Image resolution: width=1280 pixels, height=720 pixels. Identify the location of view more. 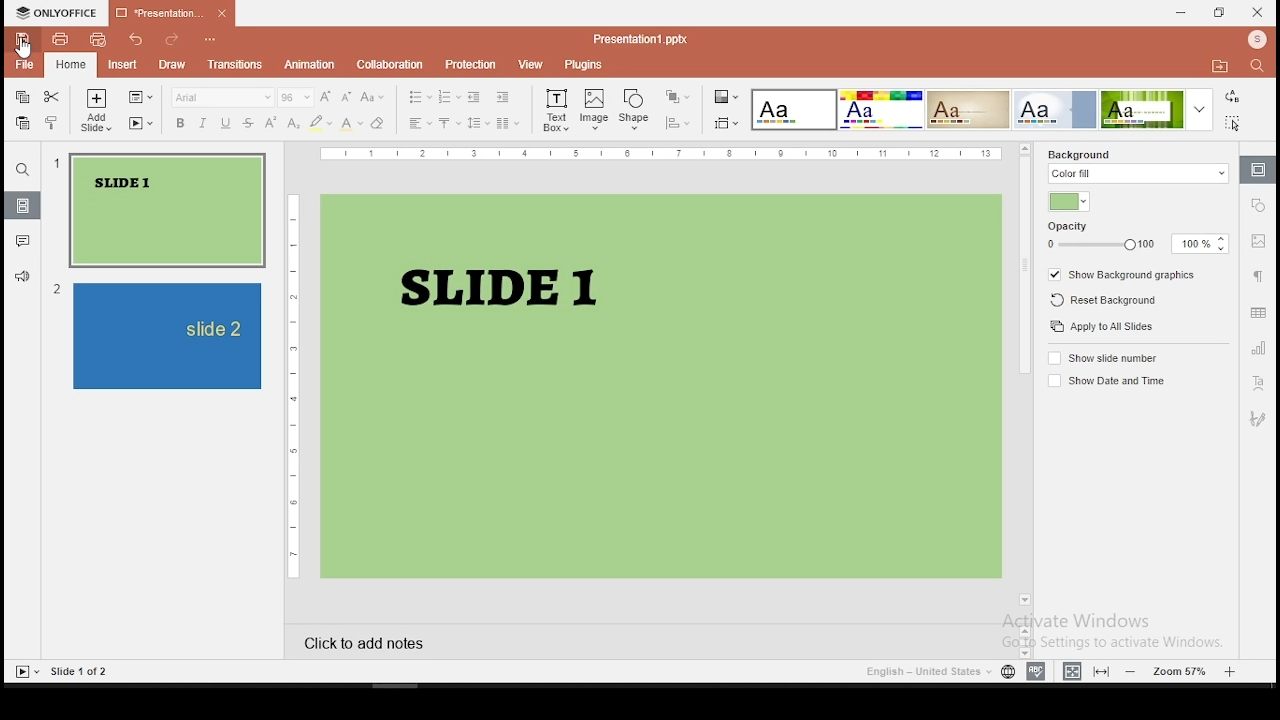
(209, 38).